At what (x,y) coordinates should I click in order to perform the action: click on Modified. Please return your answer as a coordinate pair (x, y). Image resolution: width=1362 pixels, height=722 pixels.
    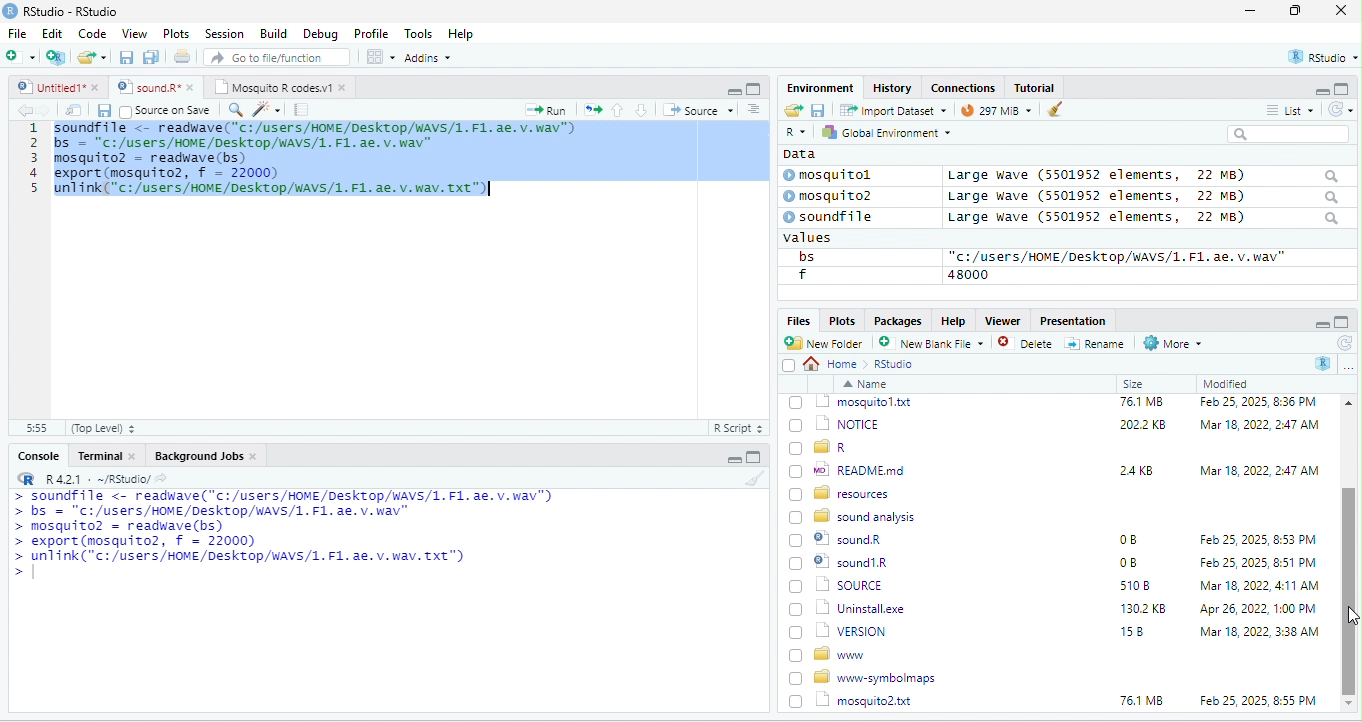
    Looking at the image, I should click on (1227, 384).